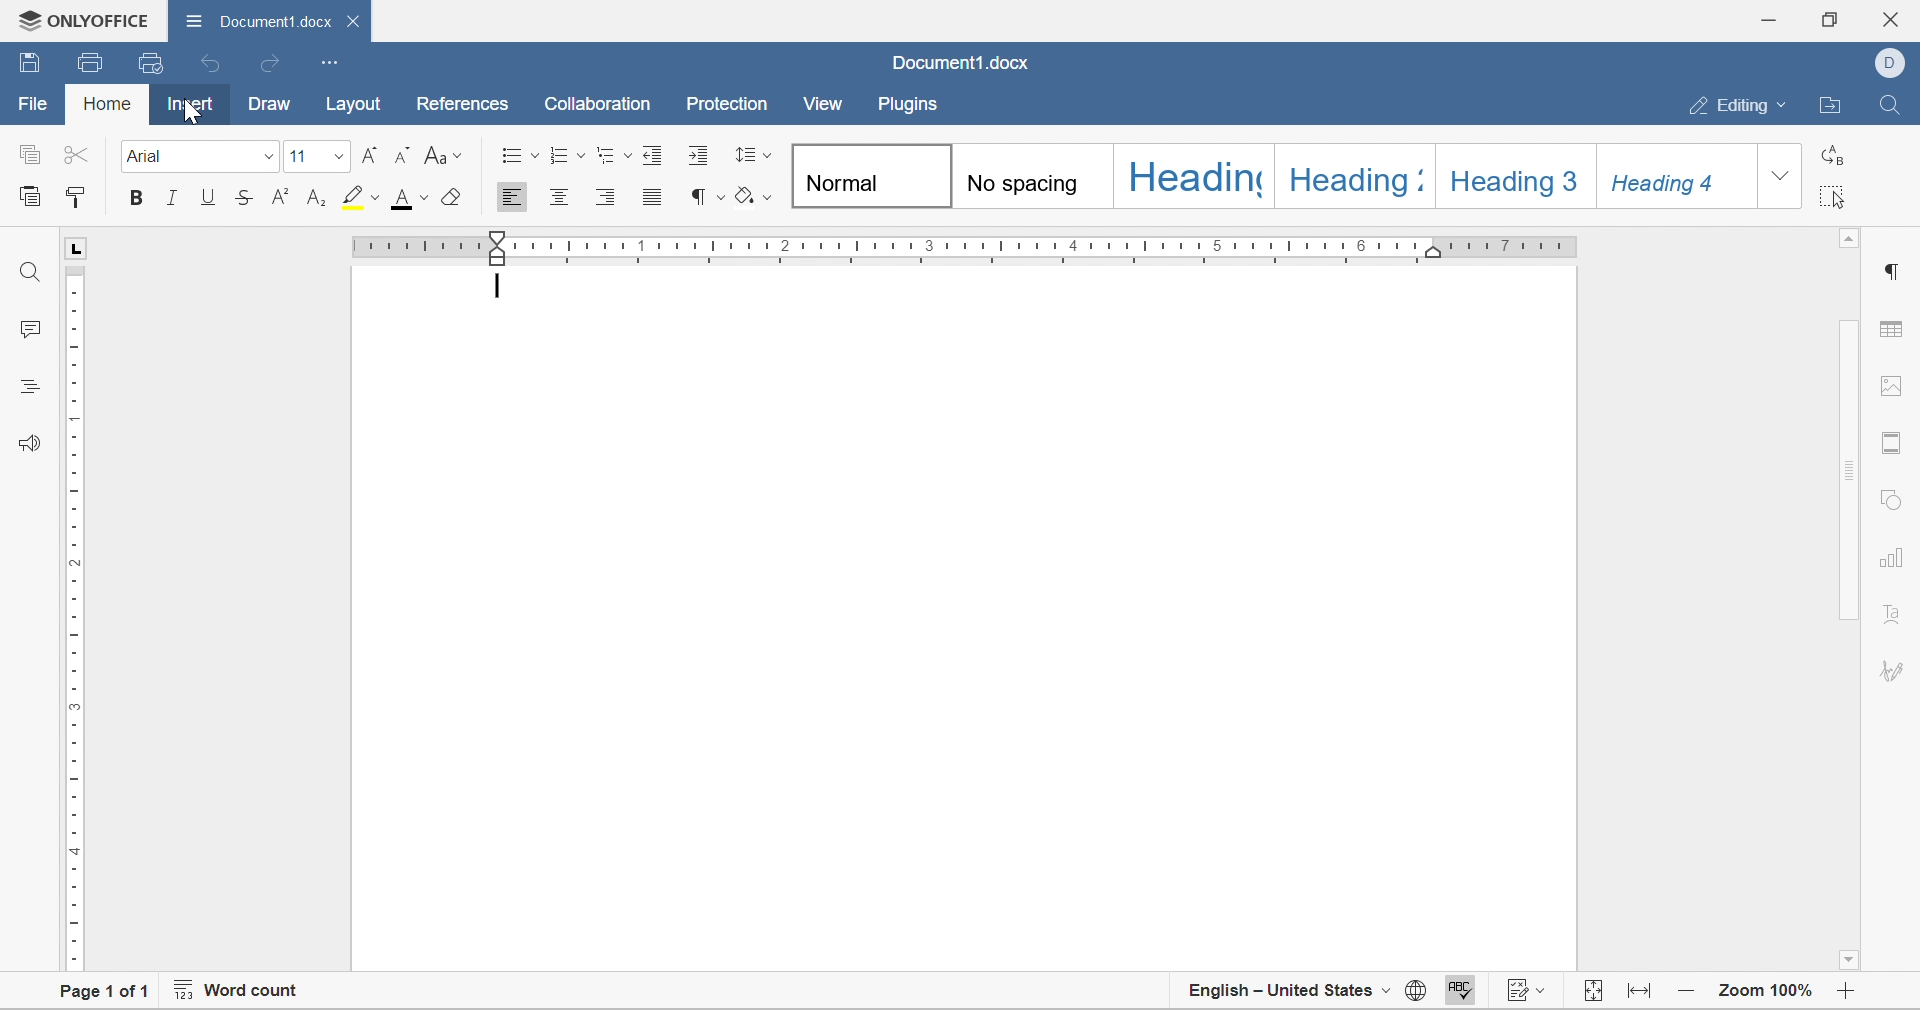 The height and width of the screenshot is (1010, 1920). I want to click on Nonprinting characters, so click(706, 197).